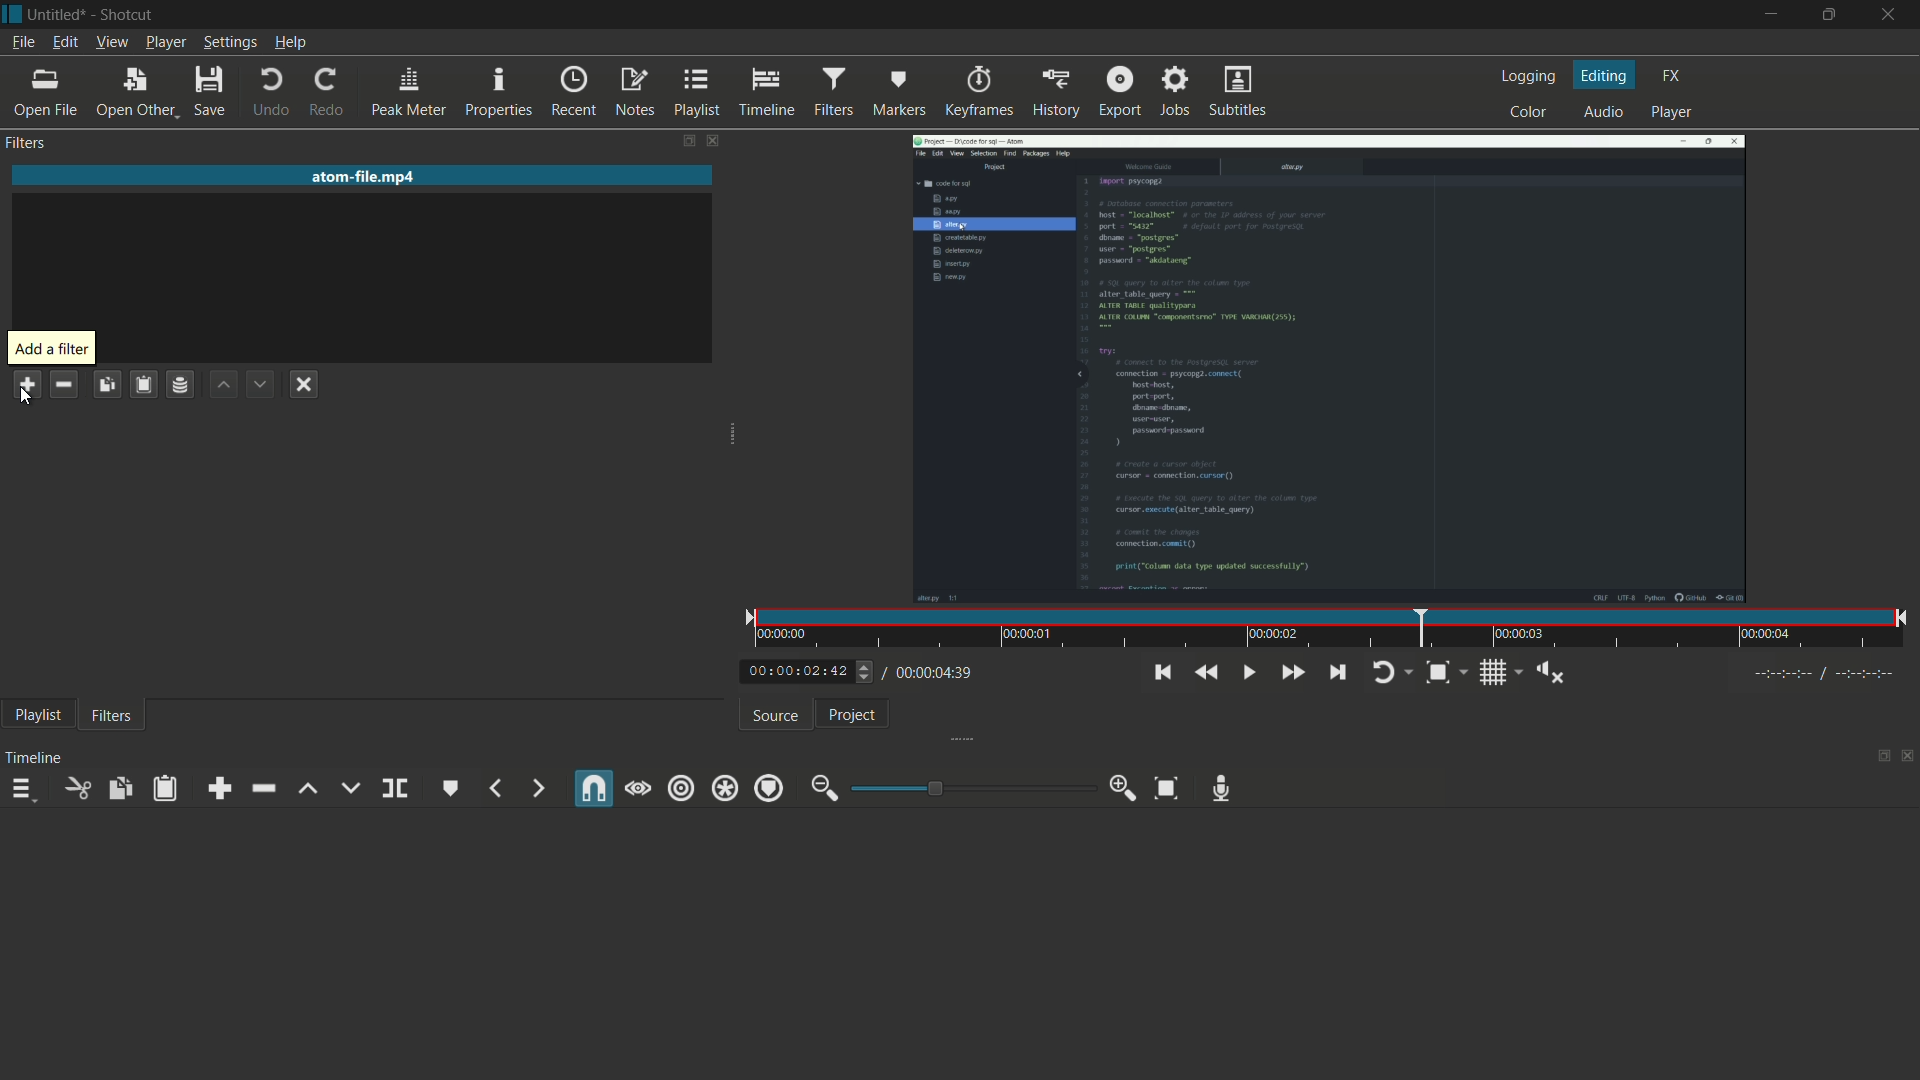 Image resolution: width=1920 pixels, height=1080 pixels. What do you see at coordinates (165, 42) in the screenshot?
I see `player menu` at bounding box center [165, 42].